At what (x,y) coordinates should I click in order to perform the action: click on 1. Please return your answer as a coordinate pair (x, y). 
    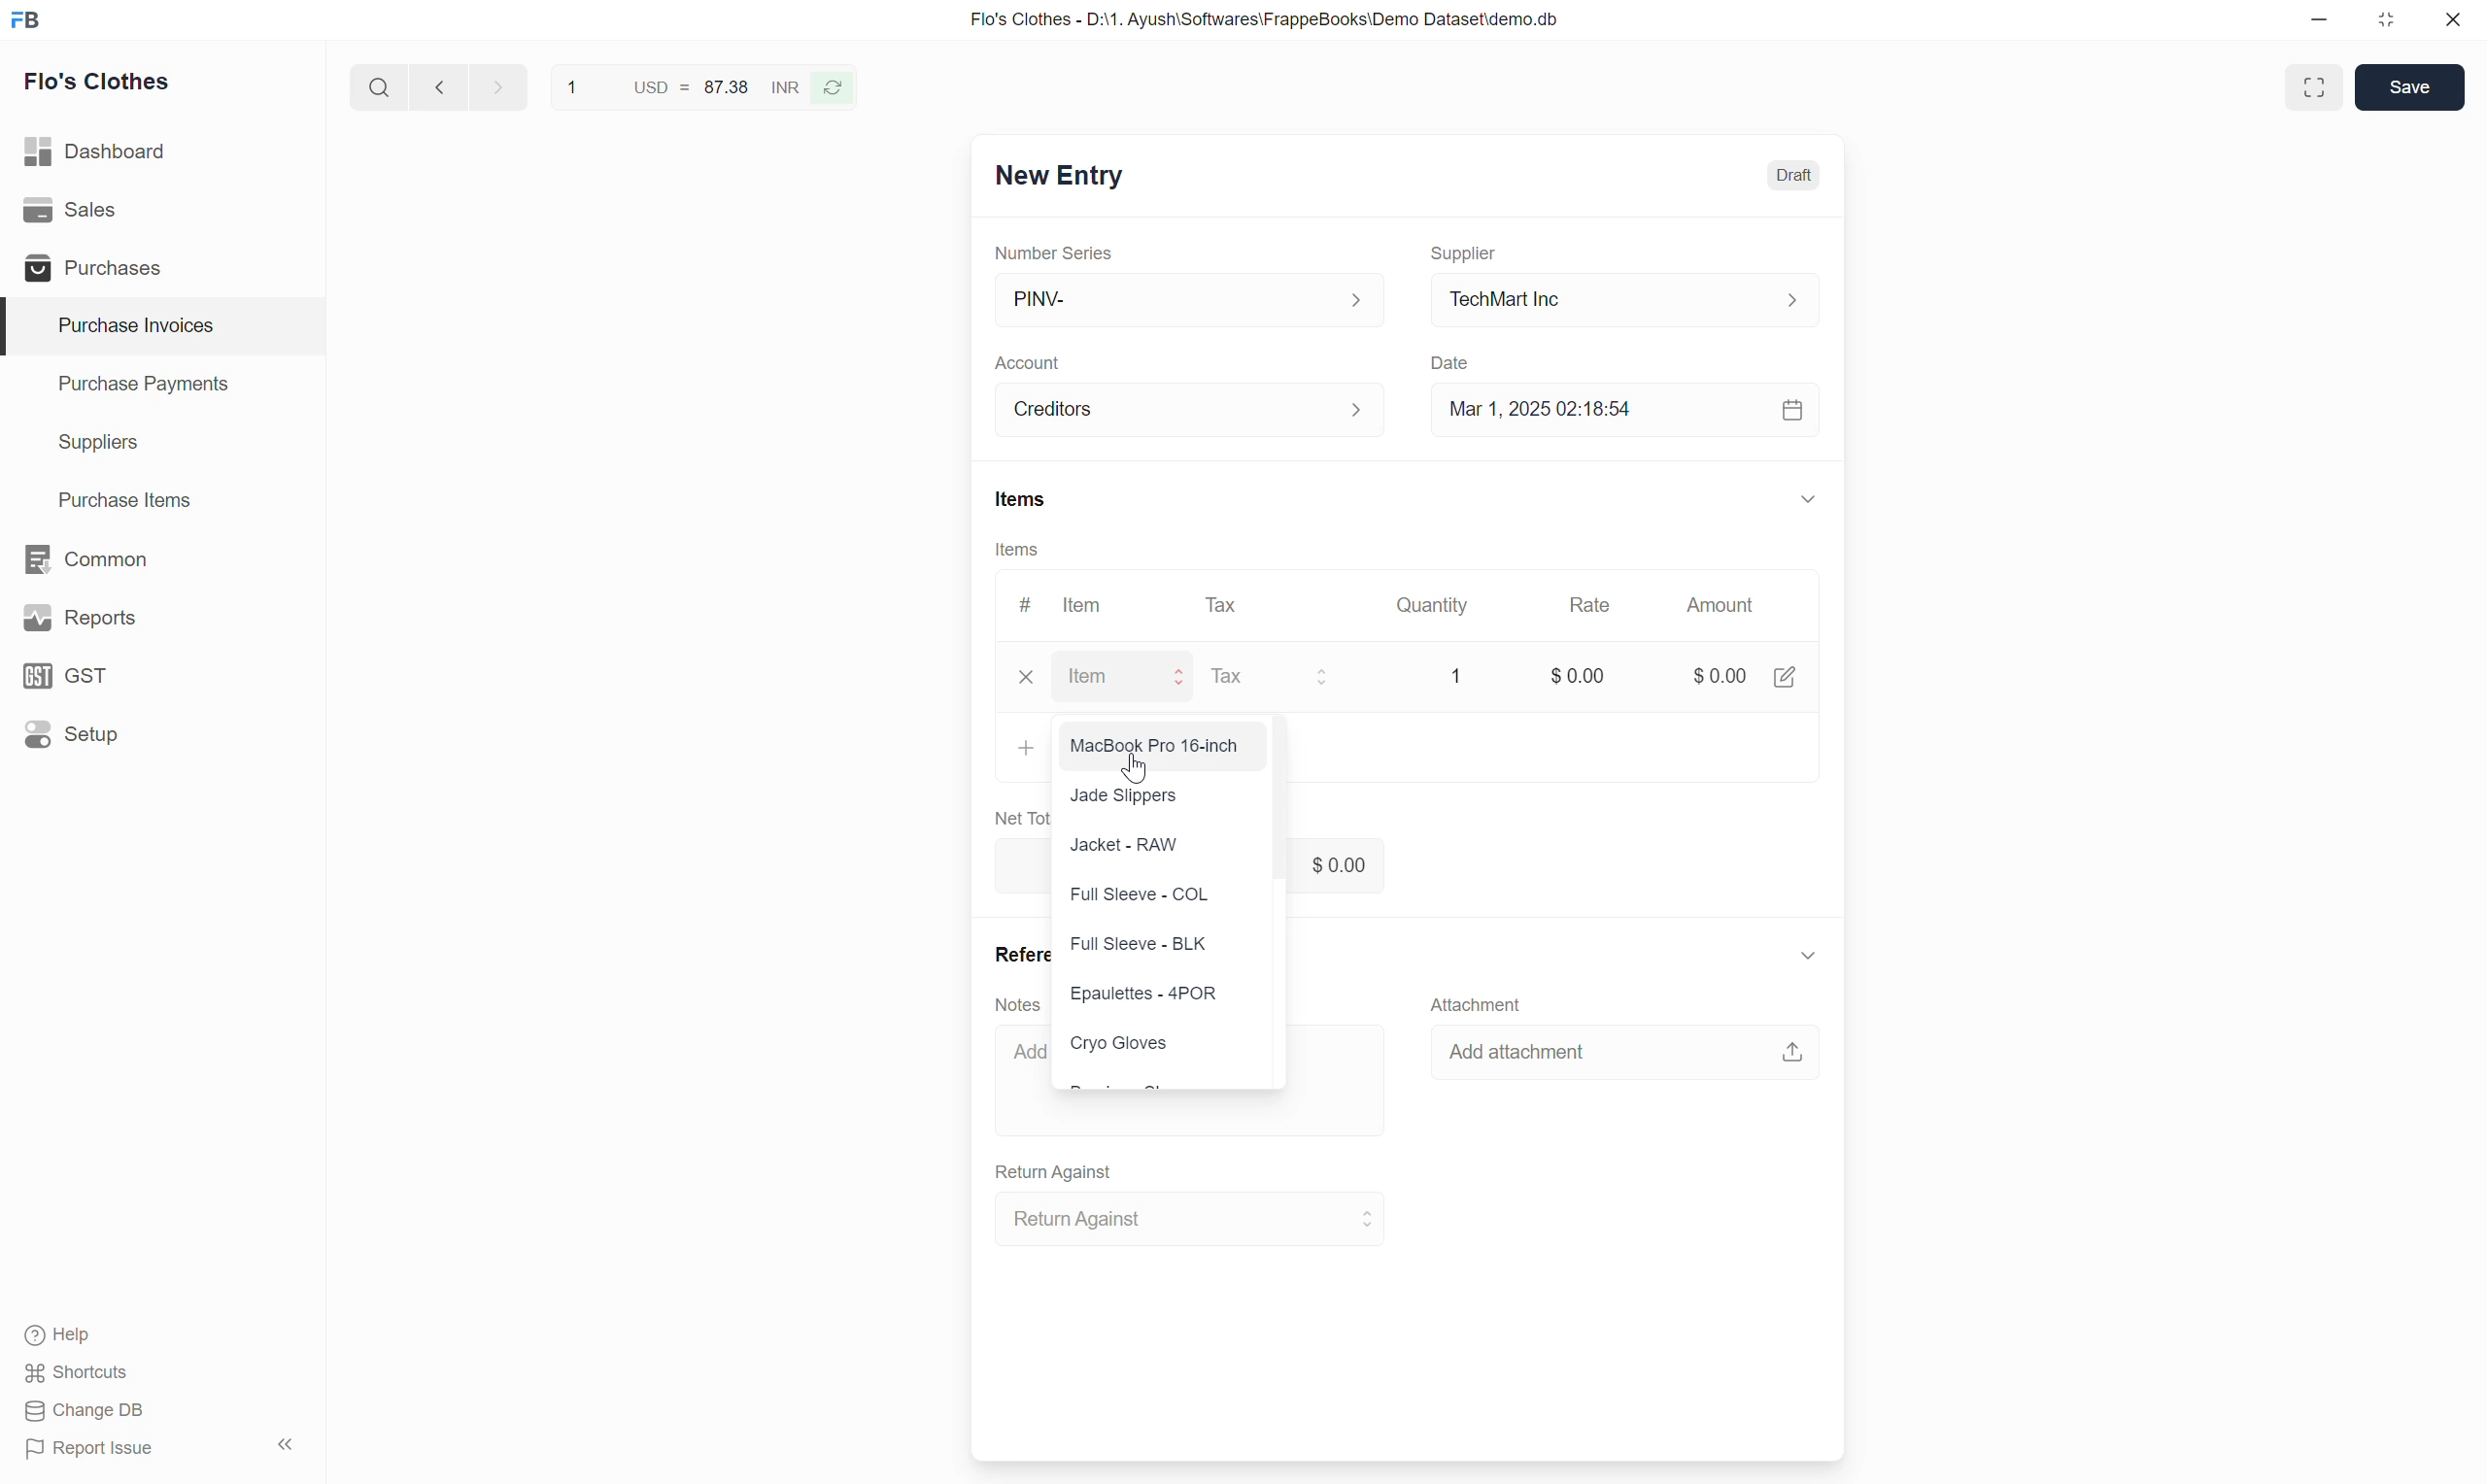
    Looking at the image, I should click on (1450, 672).